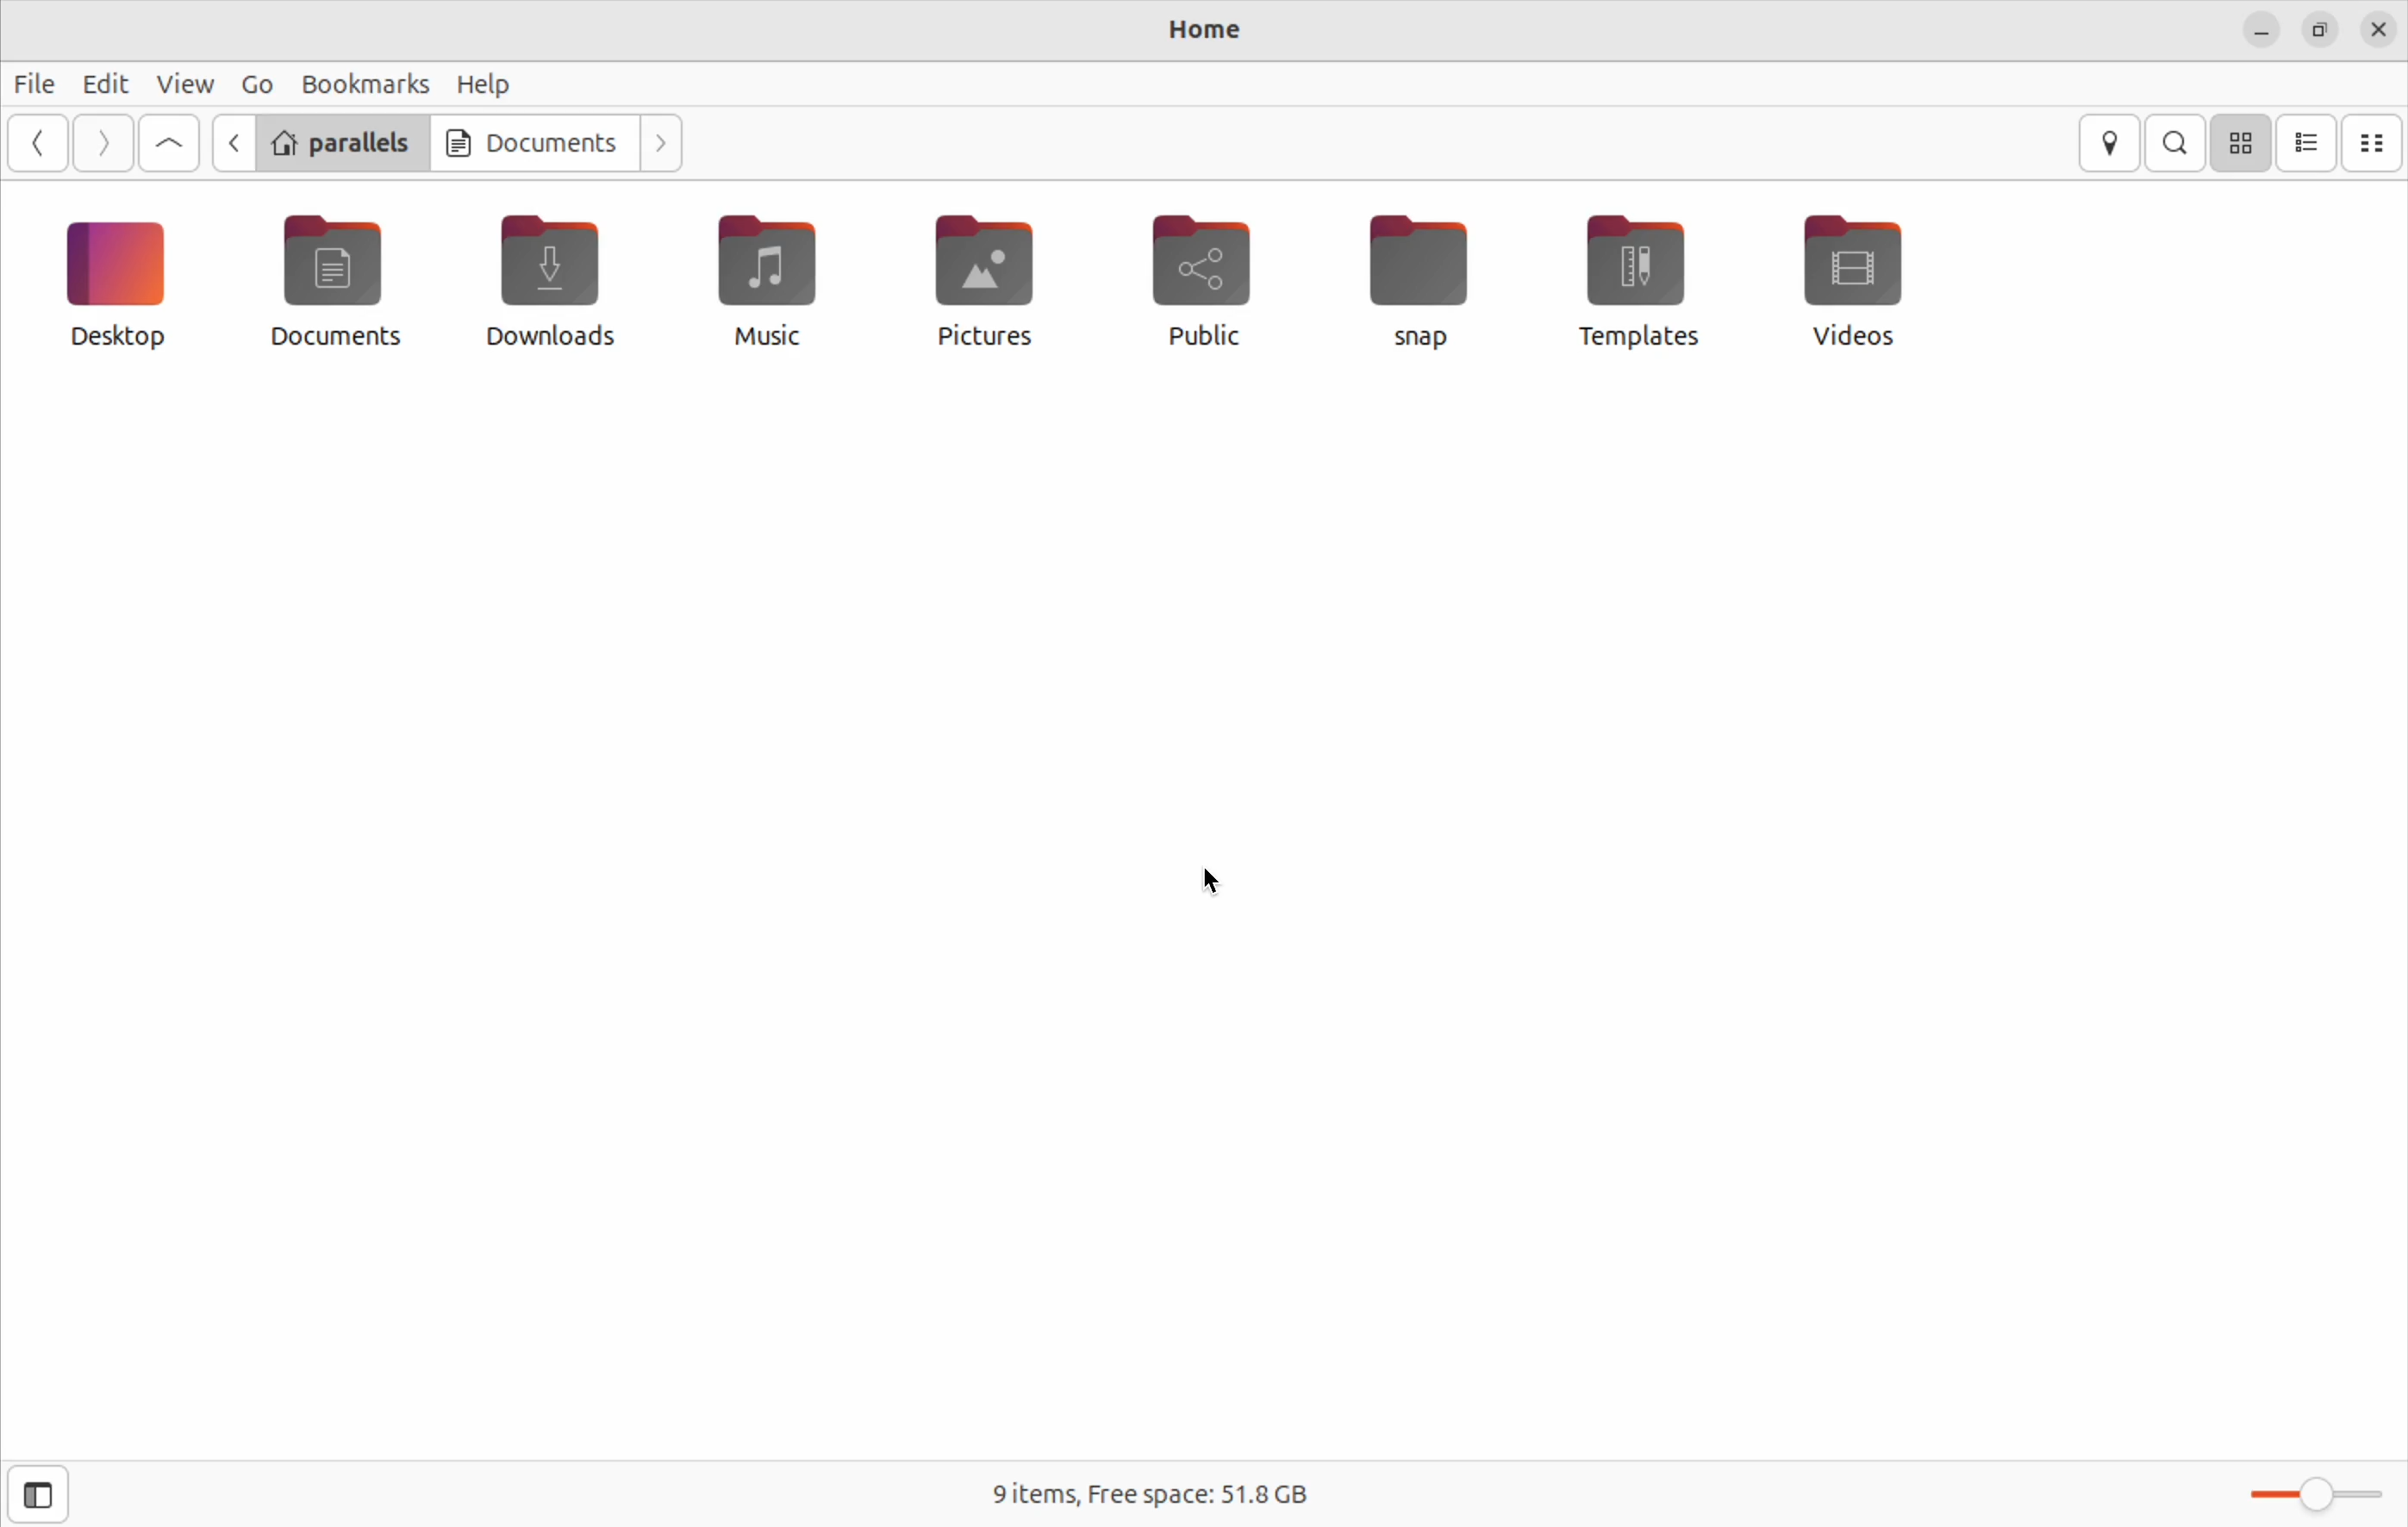 Image resolution: width=2408 pixels, height=1527 pixels. I want to click on cursor, so click(1223, 883).